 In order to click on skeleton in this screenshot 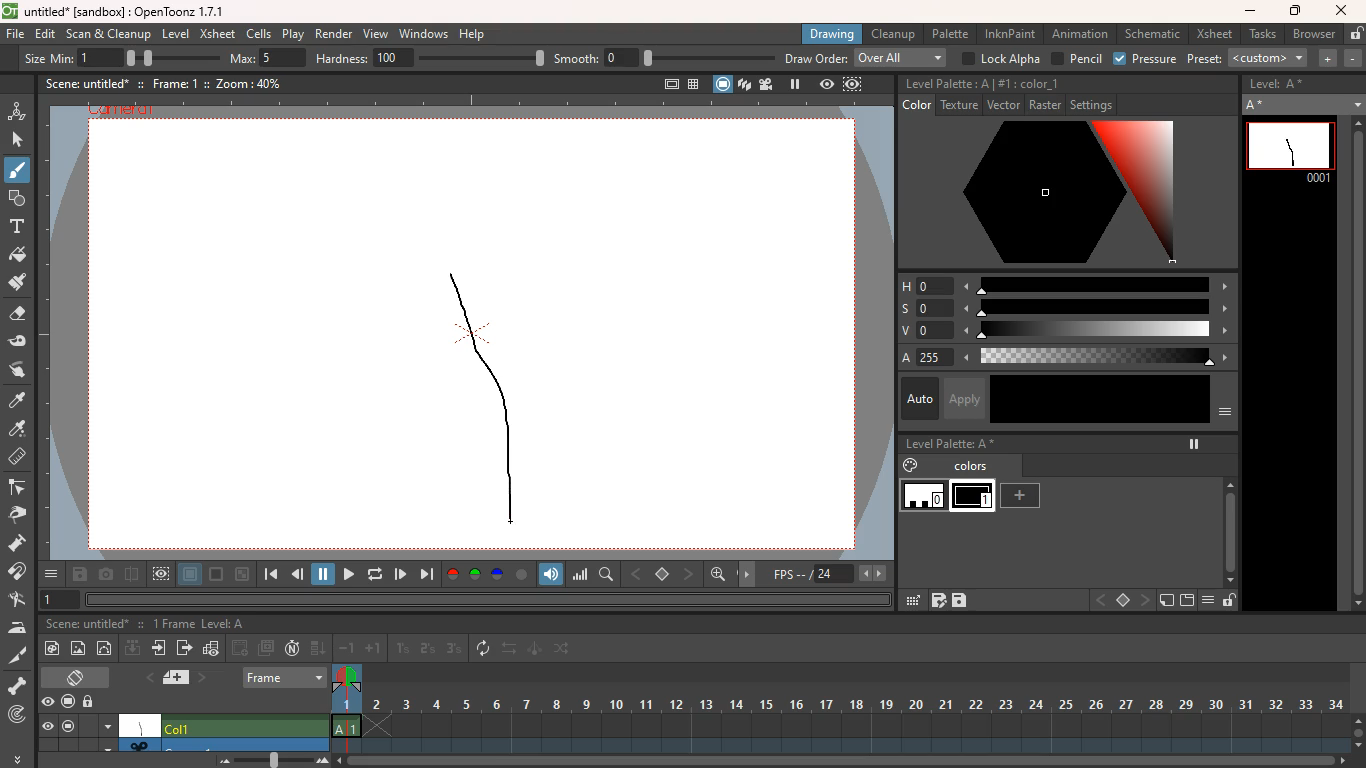, I will do `click(19, 686)`.